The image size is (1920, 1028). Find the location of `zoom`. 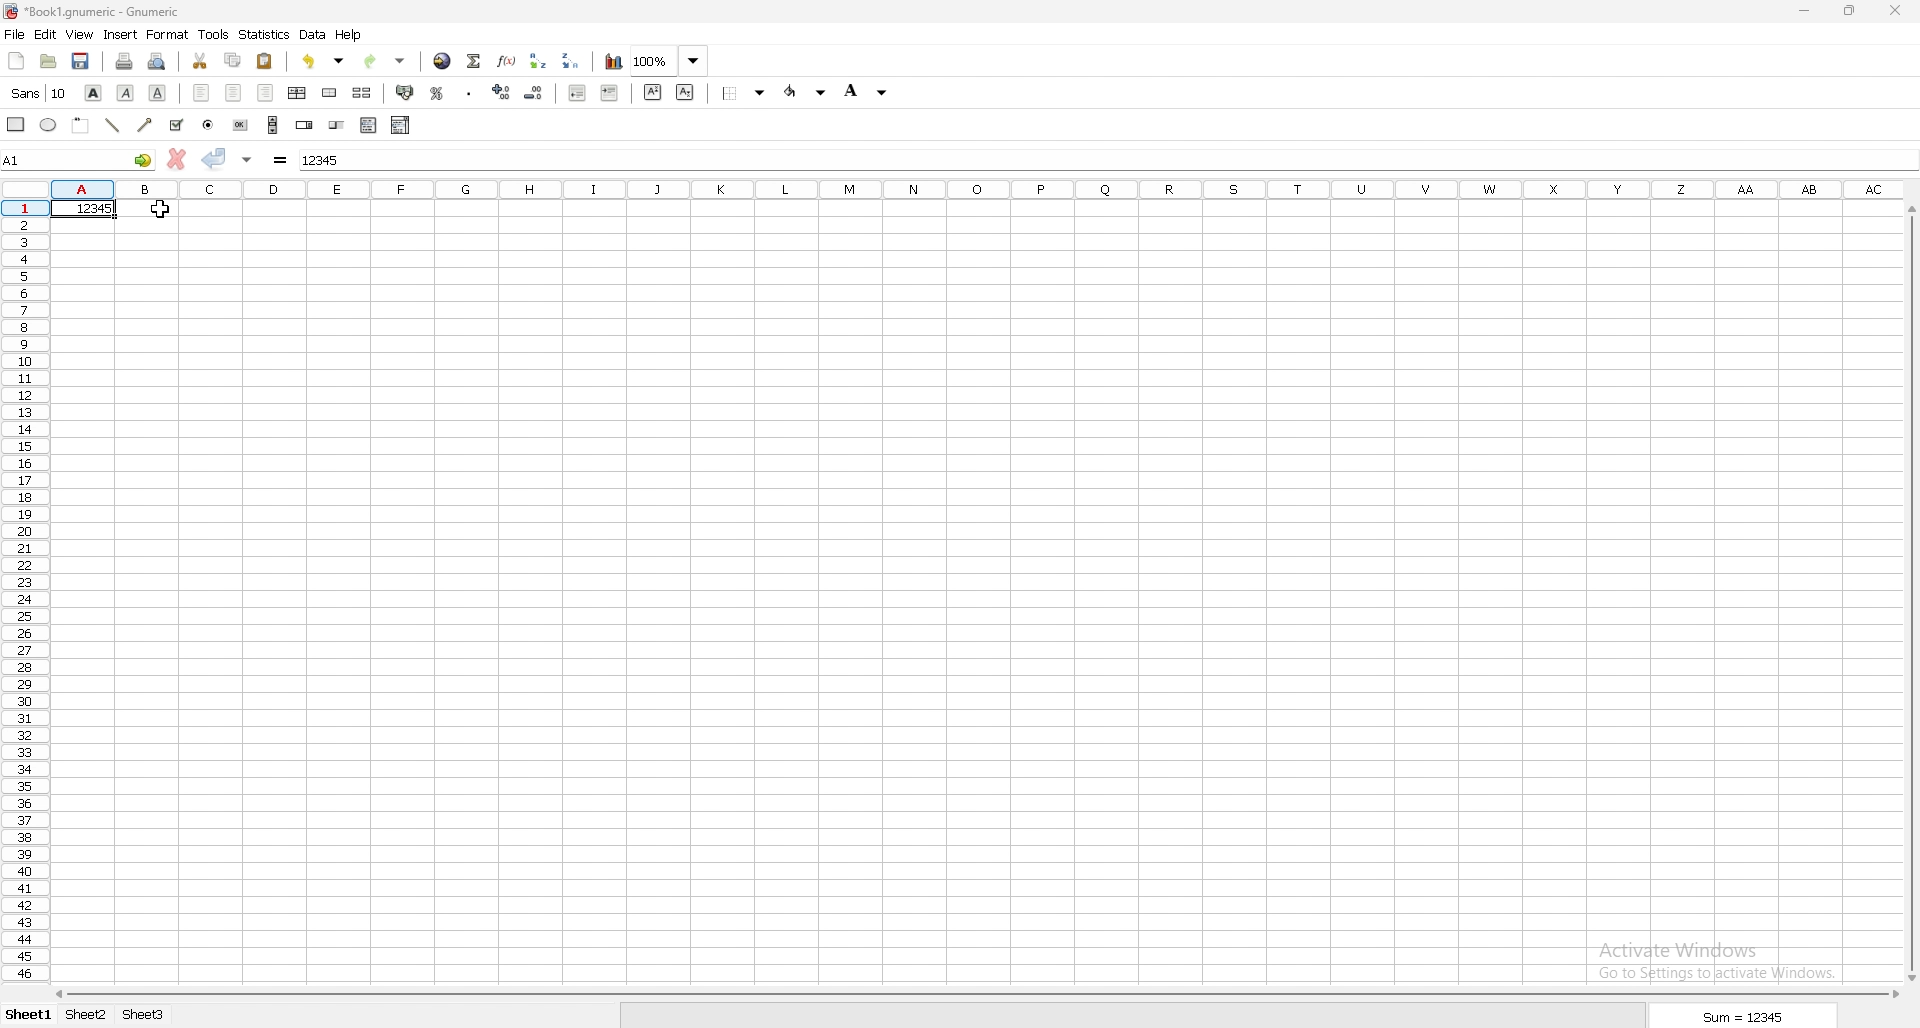

zoom is located at coordinates (670, 60).